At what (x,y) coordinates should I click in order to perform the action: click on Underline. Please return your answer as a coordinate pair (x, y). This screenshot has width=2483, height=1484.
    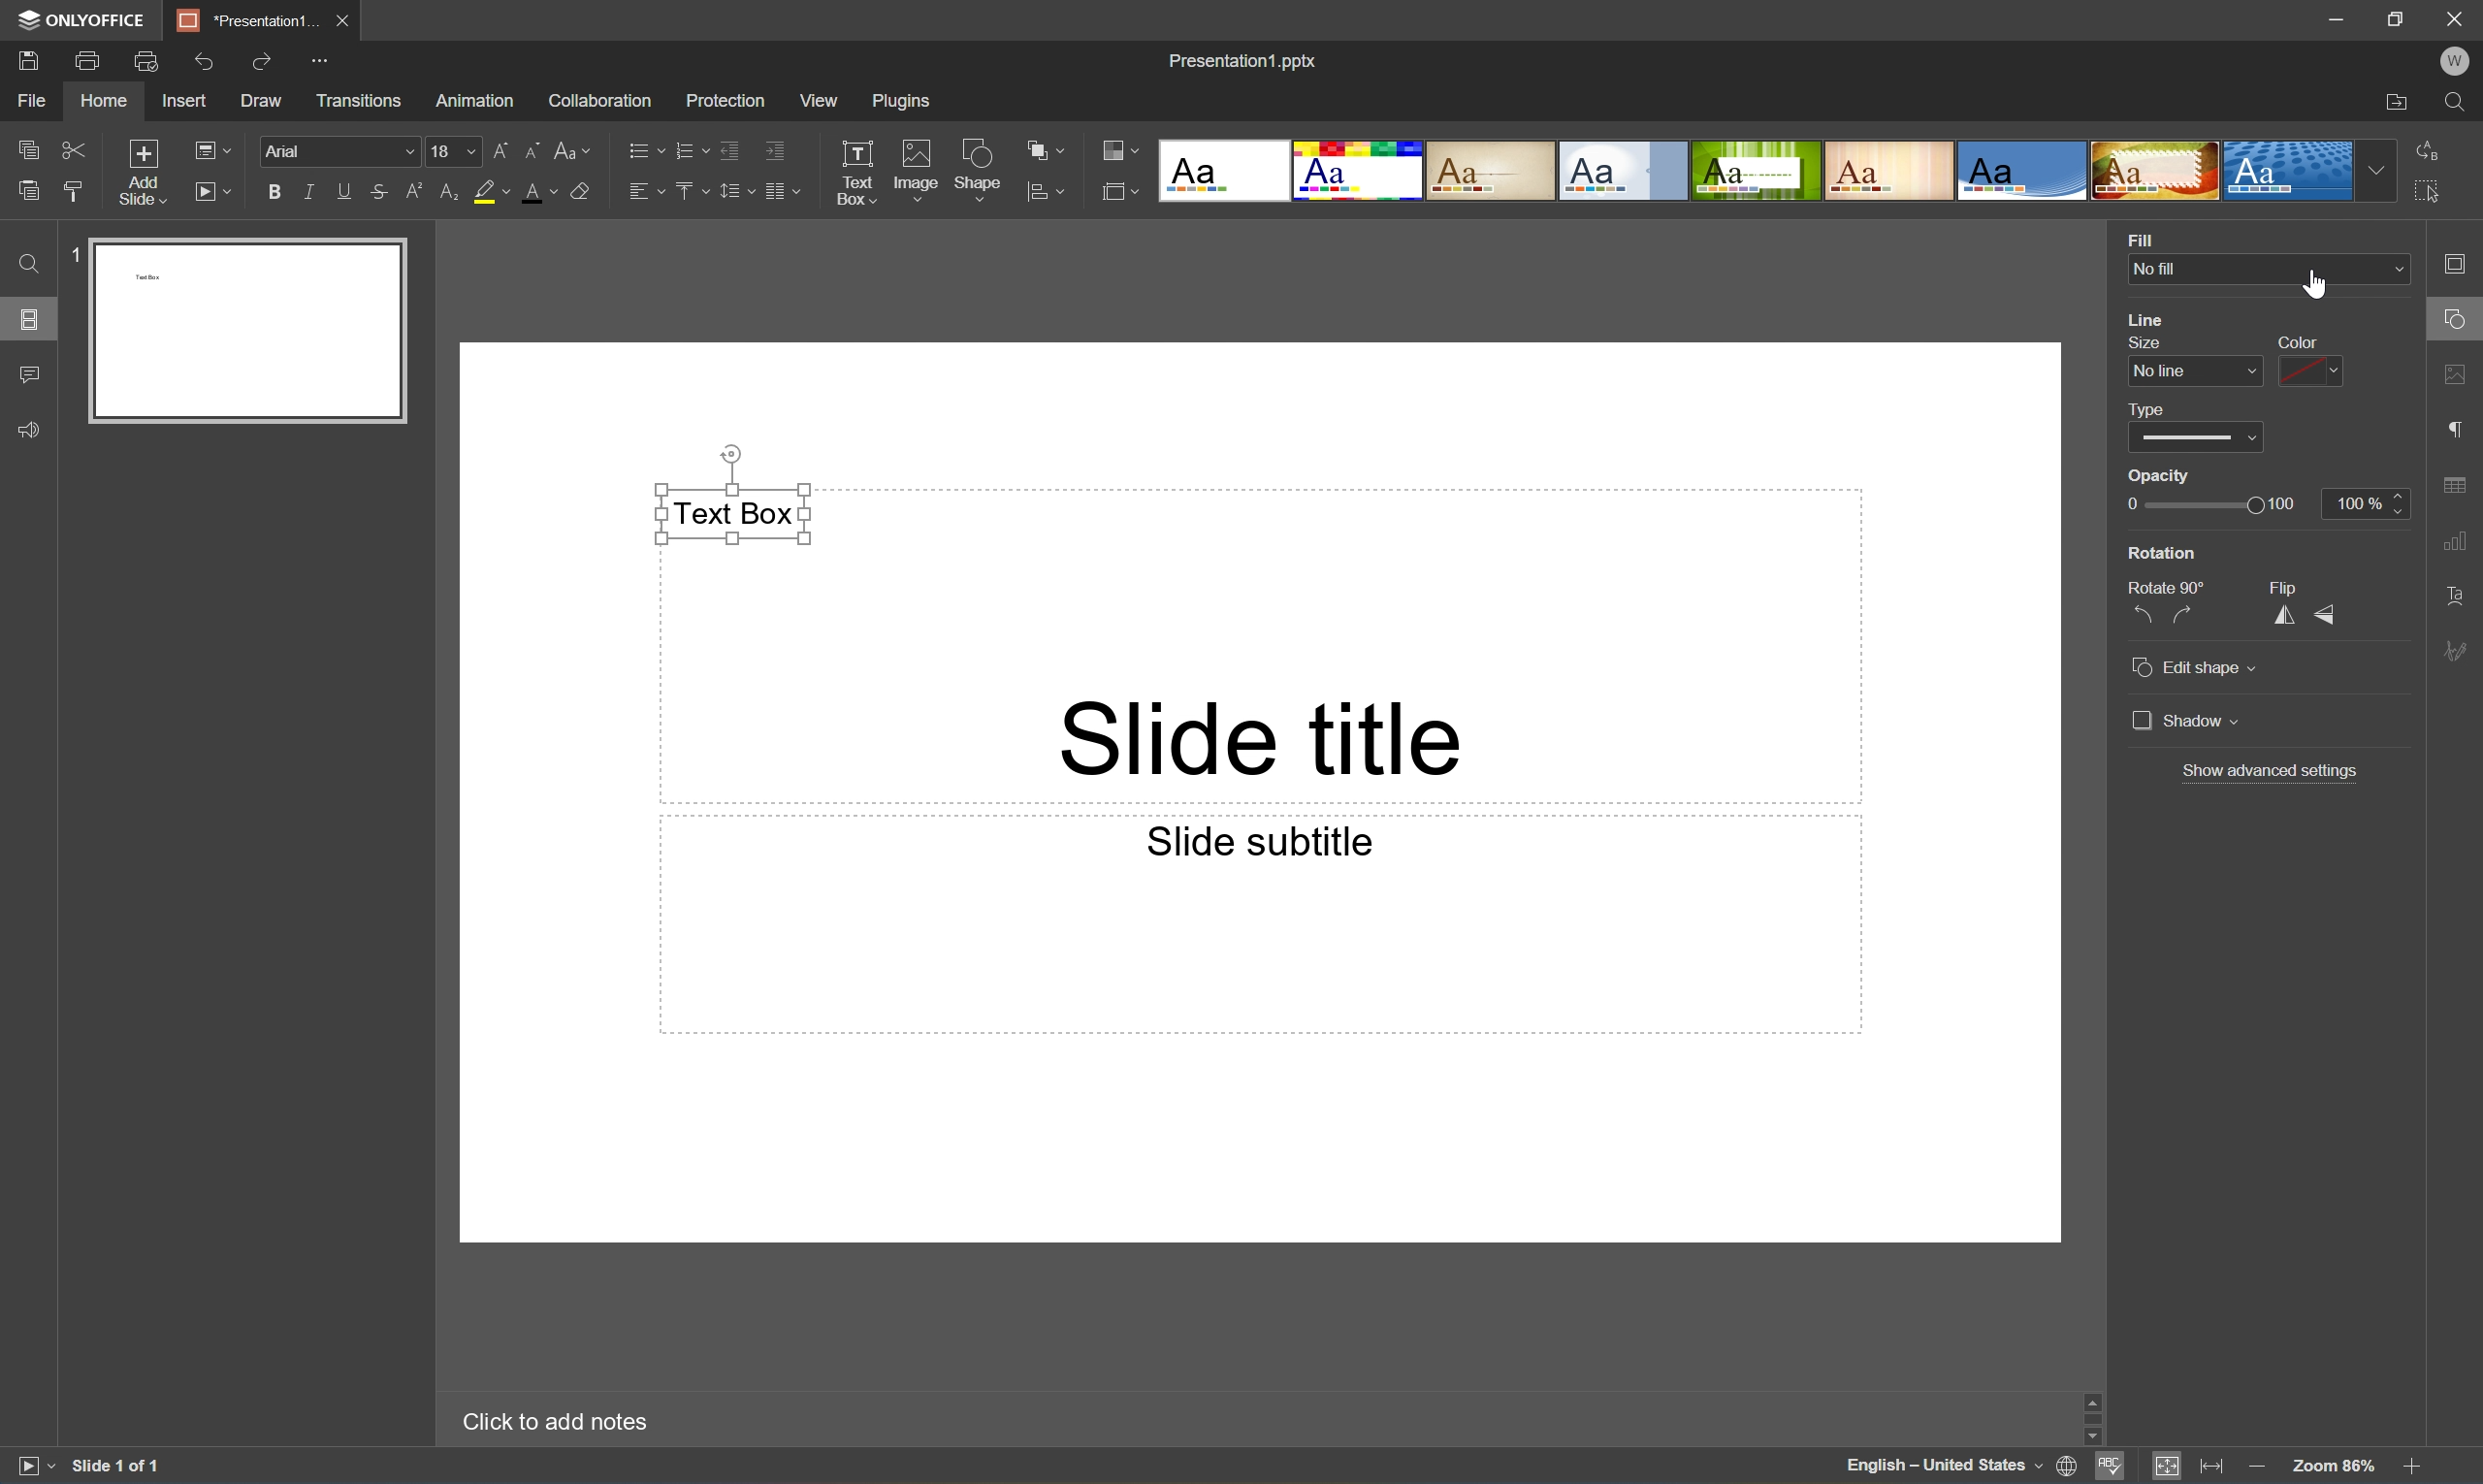
    Looking at the image, I should click on (340, 193).